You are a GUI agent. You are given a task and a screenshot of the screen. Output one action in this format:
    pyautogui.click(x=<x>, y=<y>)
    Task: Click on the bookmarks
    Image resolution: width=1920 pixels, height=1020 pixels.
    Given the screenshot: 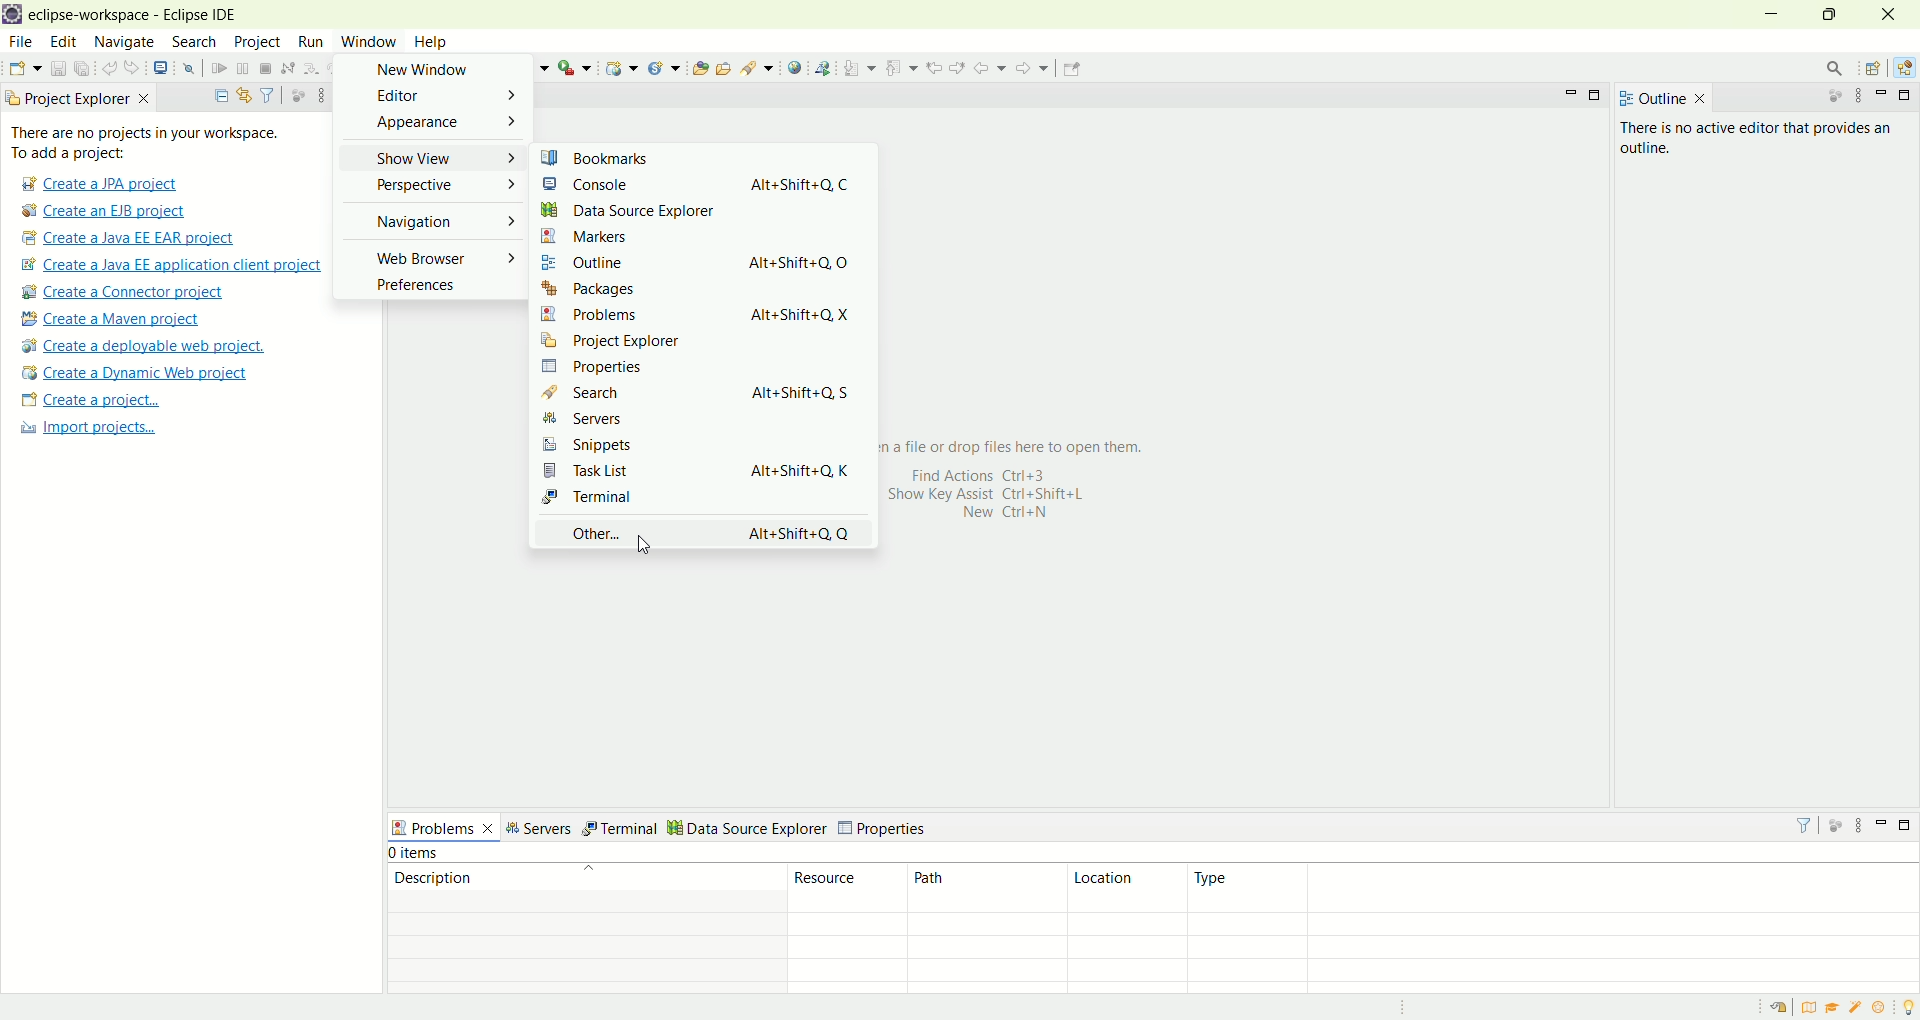 What is the action you would take?
    pyautogui.click(x=623, y=157)
    